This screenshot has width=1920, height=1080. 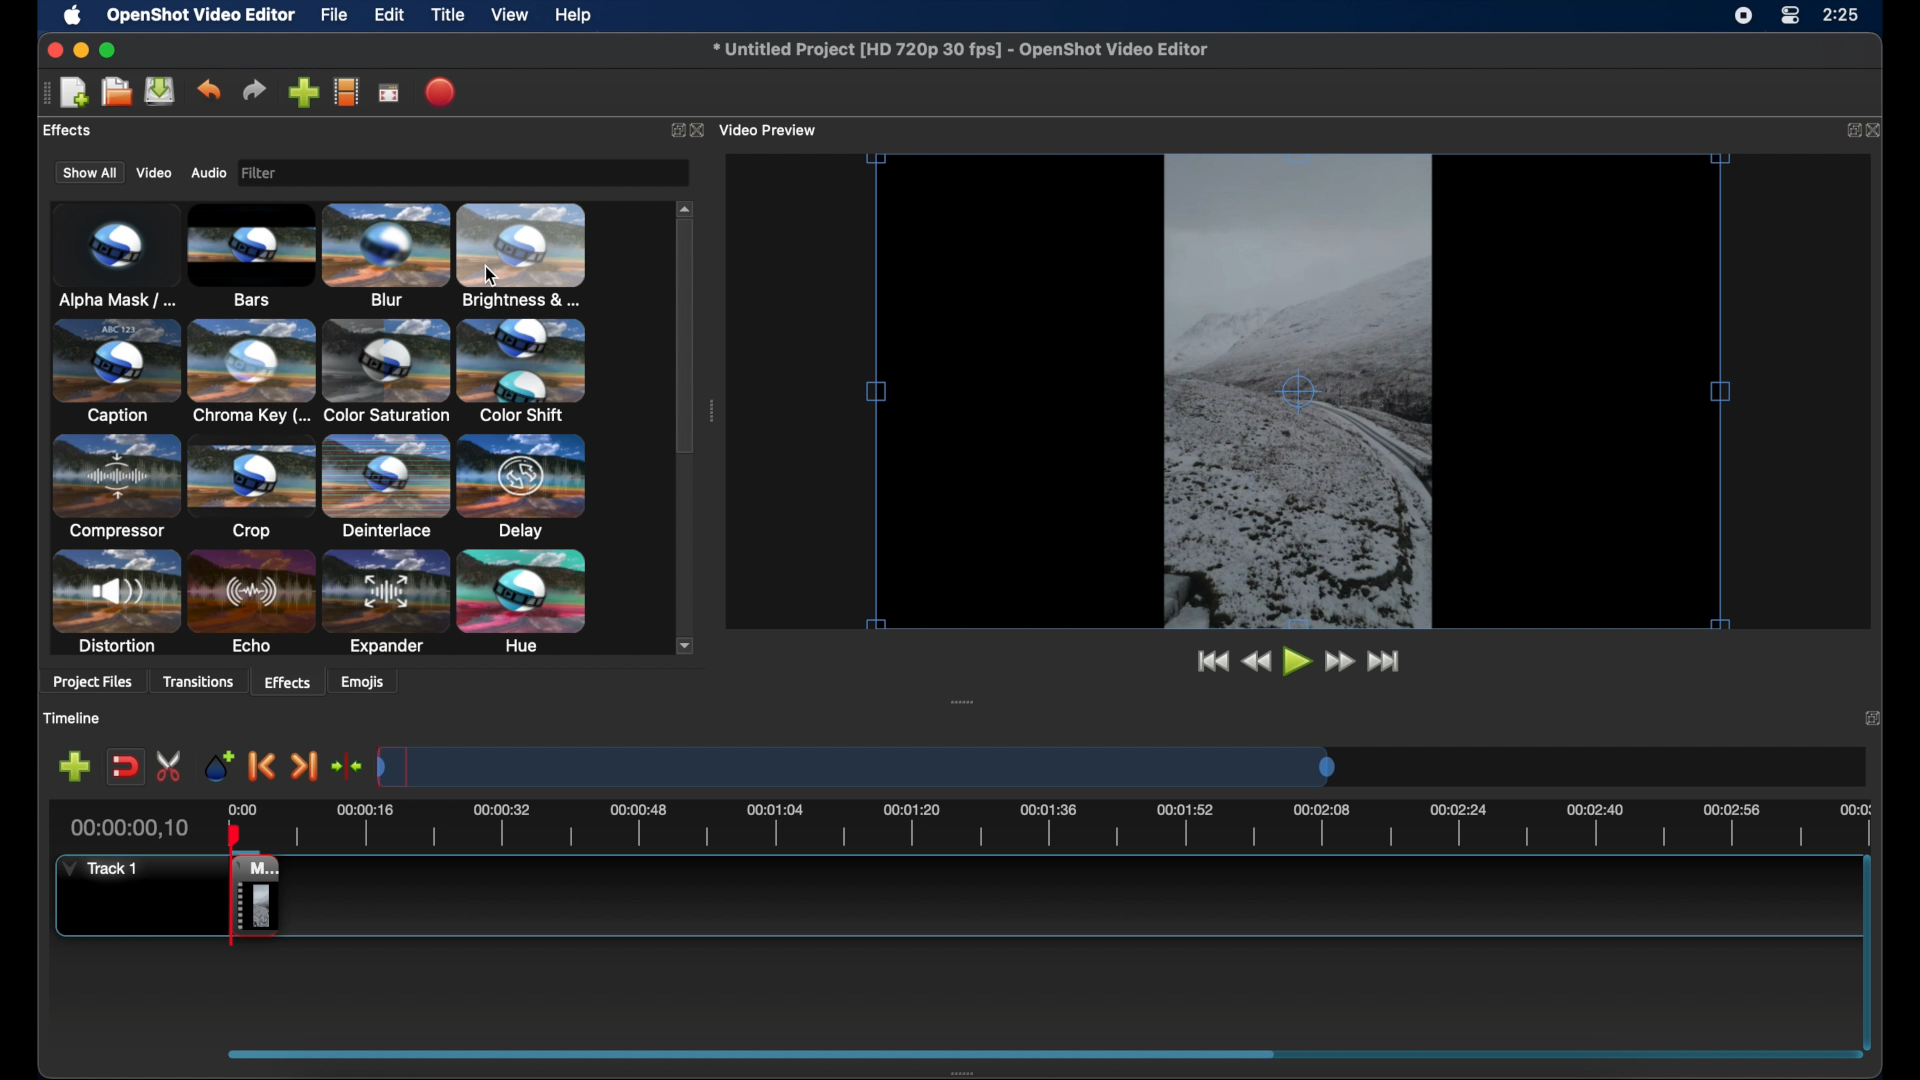 I want to click on cursor, so click(x=491, y=276).